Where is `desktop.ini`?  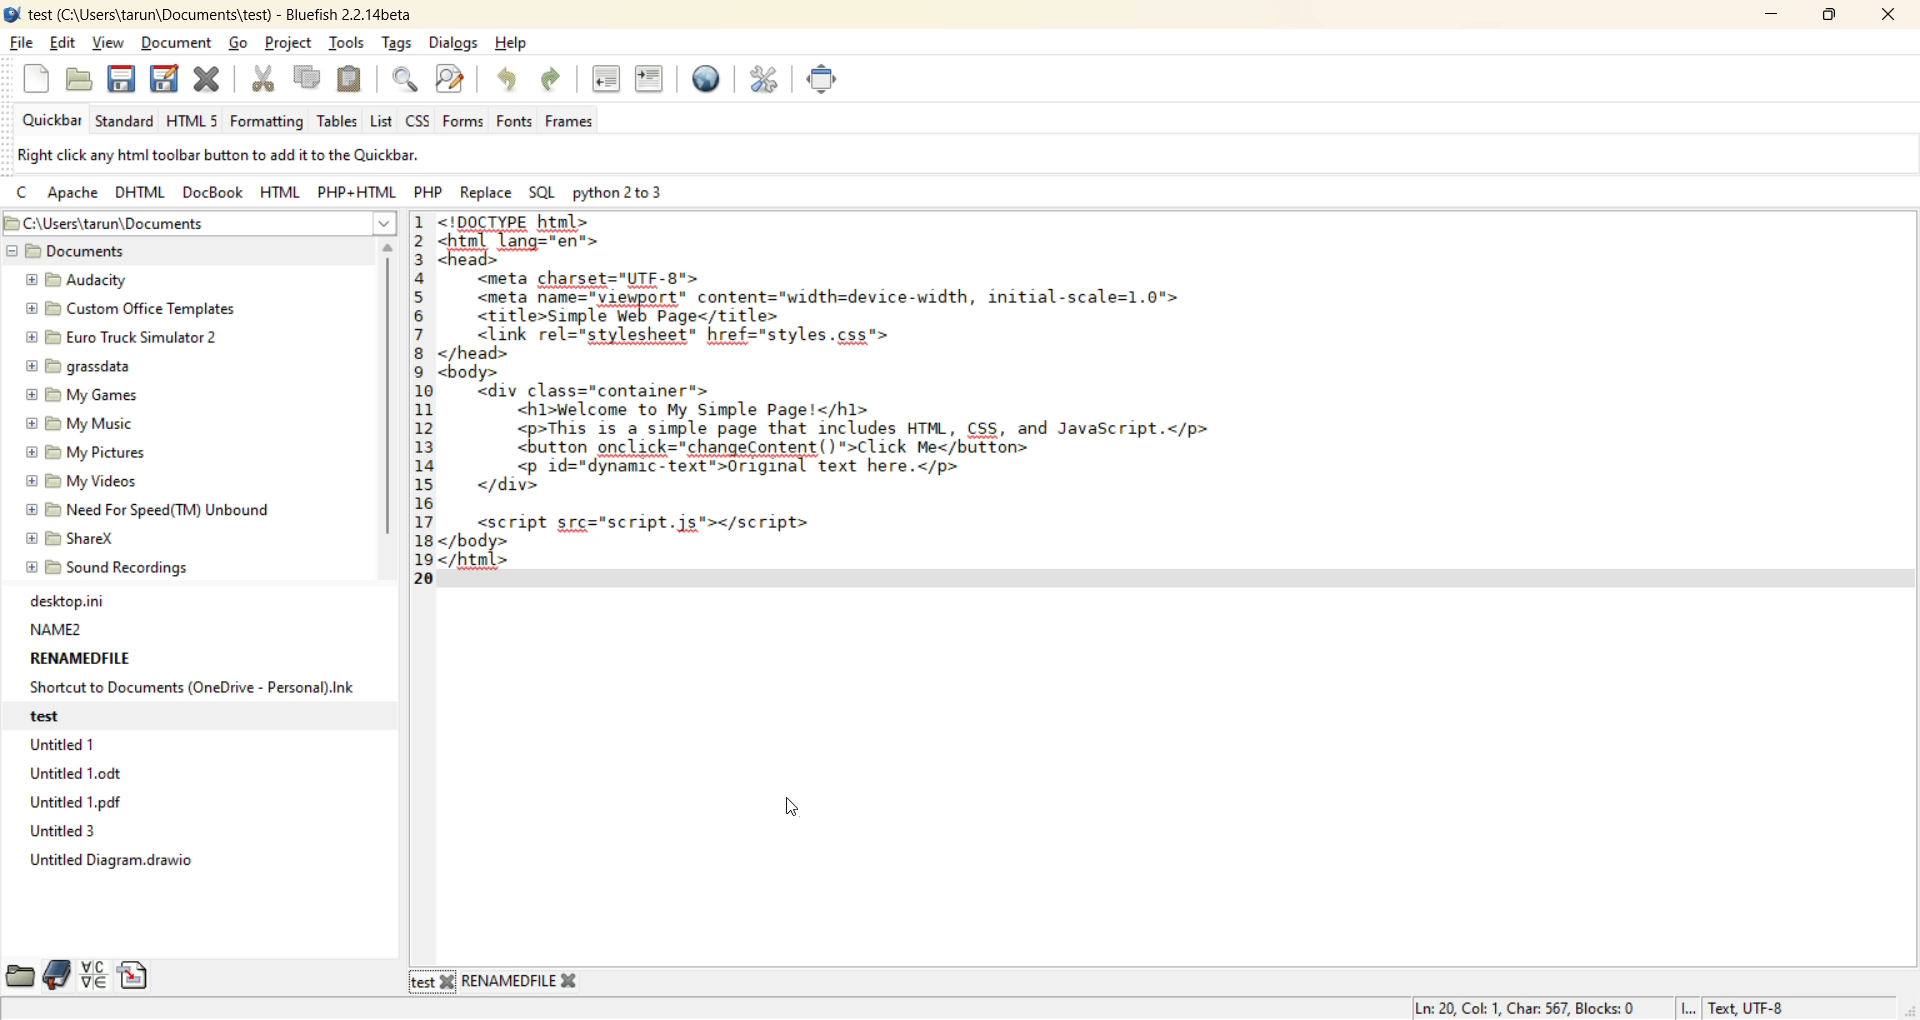
desktop.ini is located at coordinates (74, 598).